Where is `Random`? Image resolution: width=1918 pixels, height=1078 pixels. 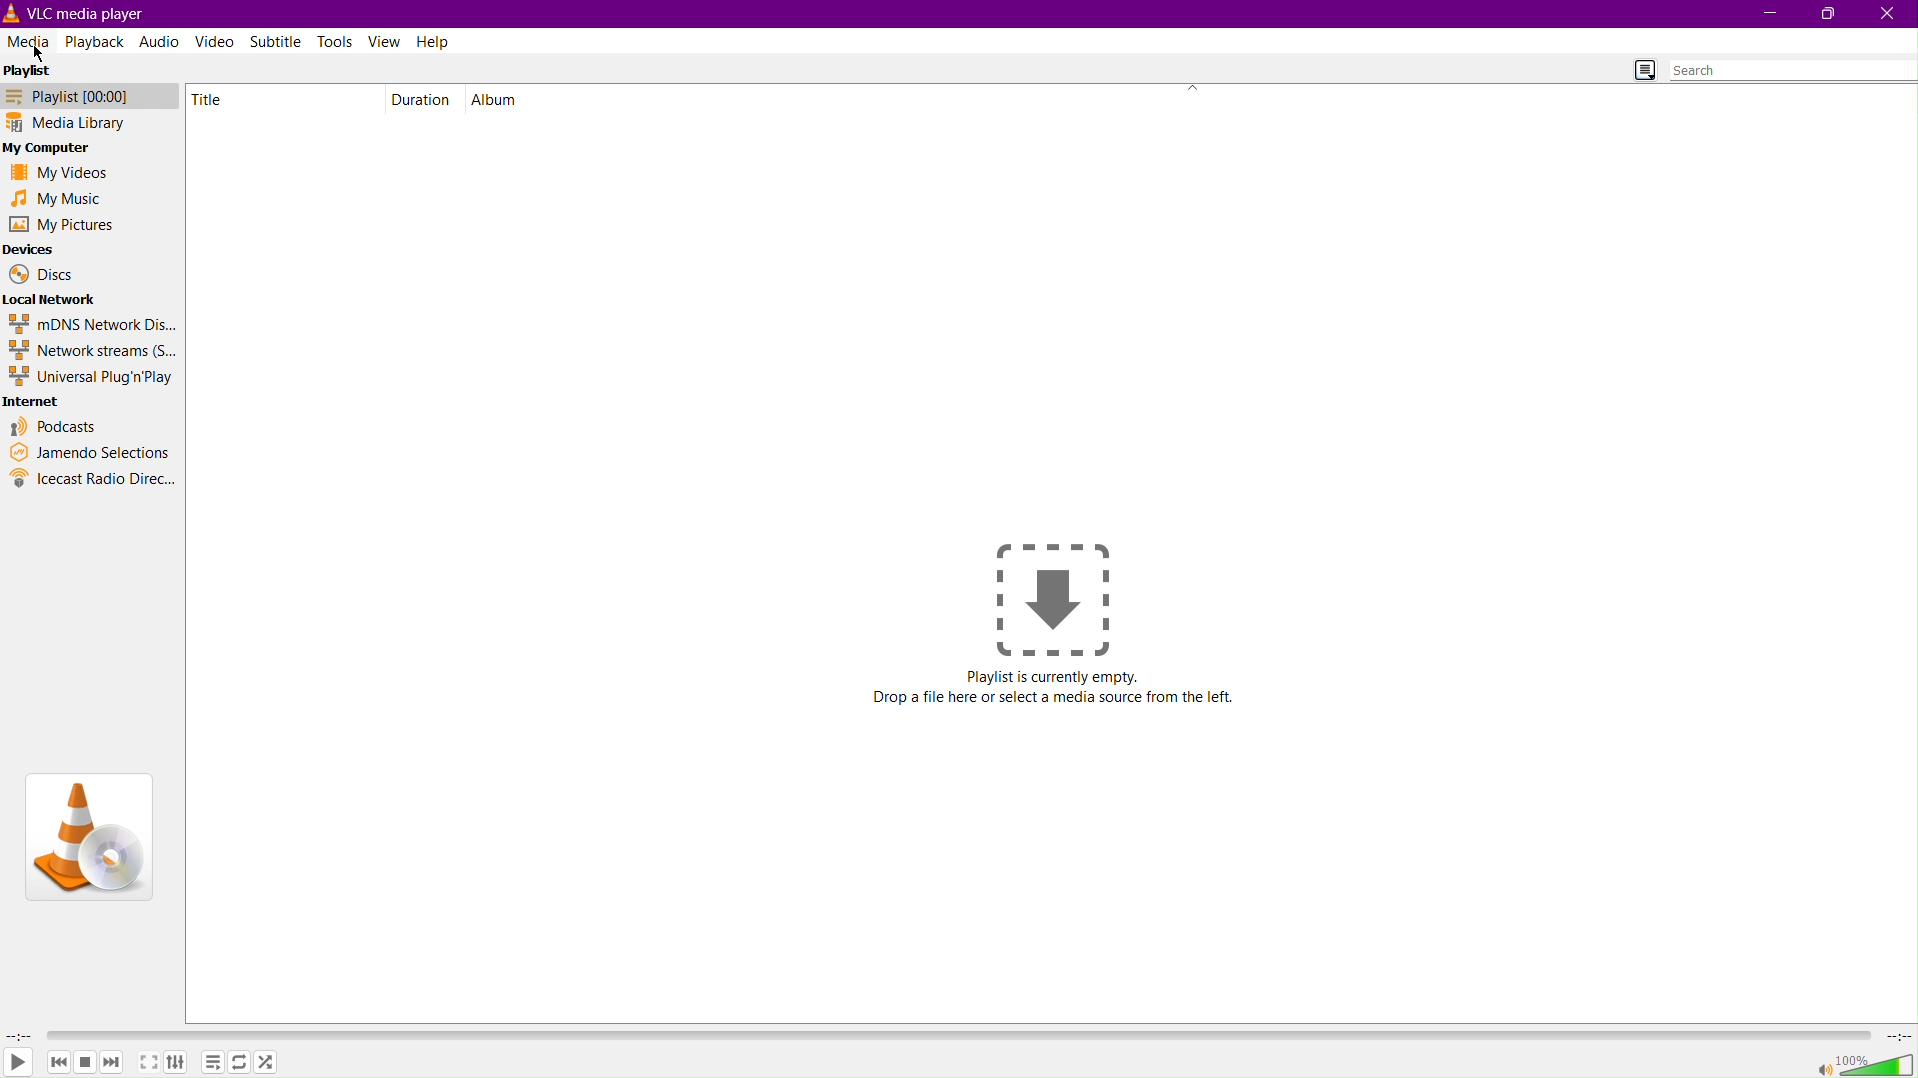 Random is located at coordinates (271, 1063).